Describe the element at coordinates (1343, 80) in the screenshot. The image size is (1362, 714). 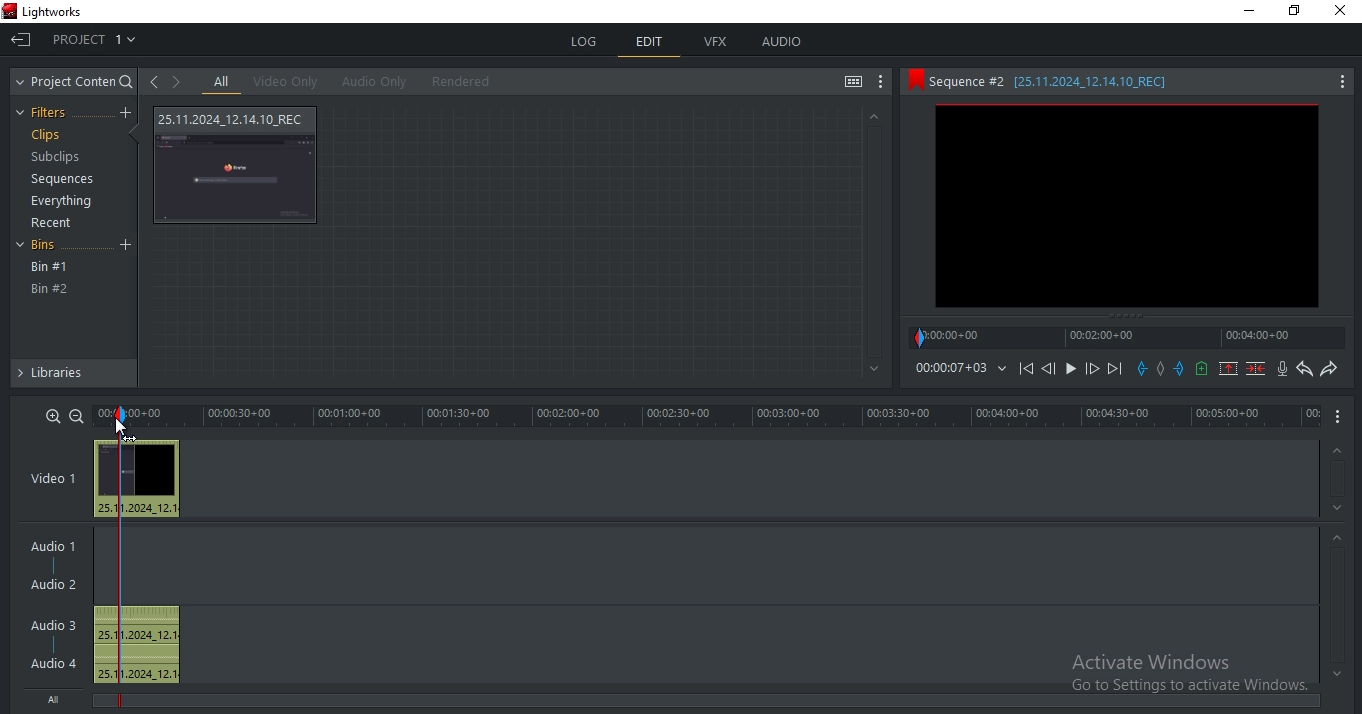
I see `More Options` at that location.